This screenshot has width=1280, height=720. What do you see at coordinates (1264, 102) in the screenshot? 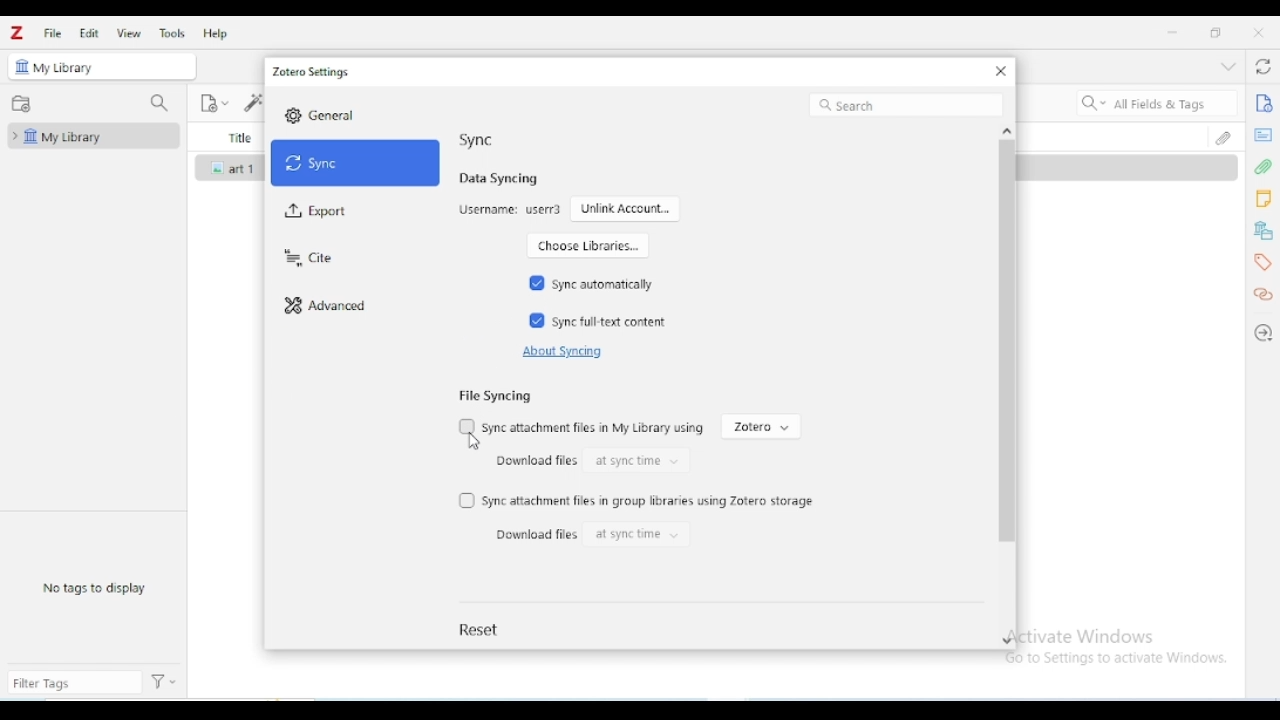
I see `info` at bounding box center [1264, 102].